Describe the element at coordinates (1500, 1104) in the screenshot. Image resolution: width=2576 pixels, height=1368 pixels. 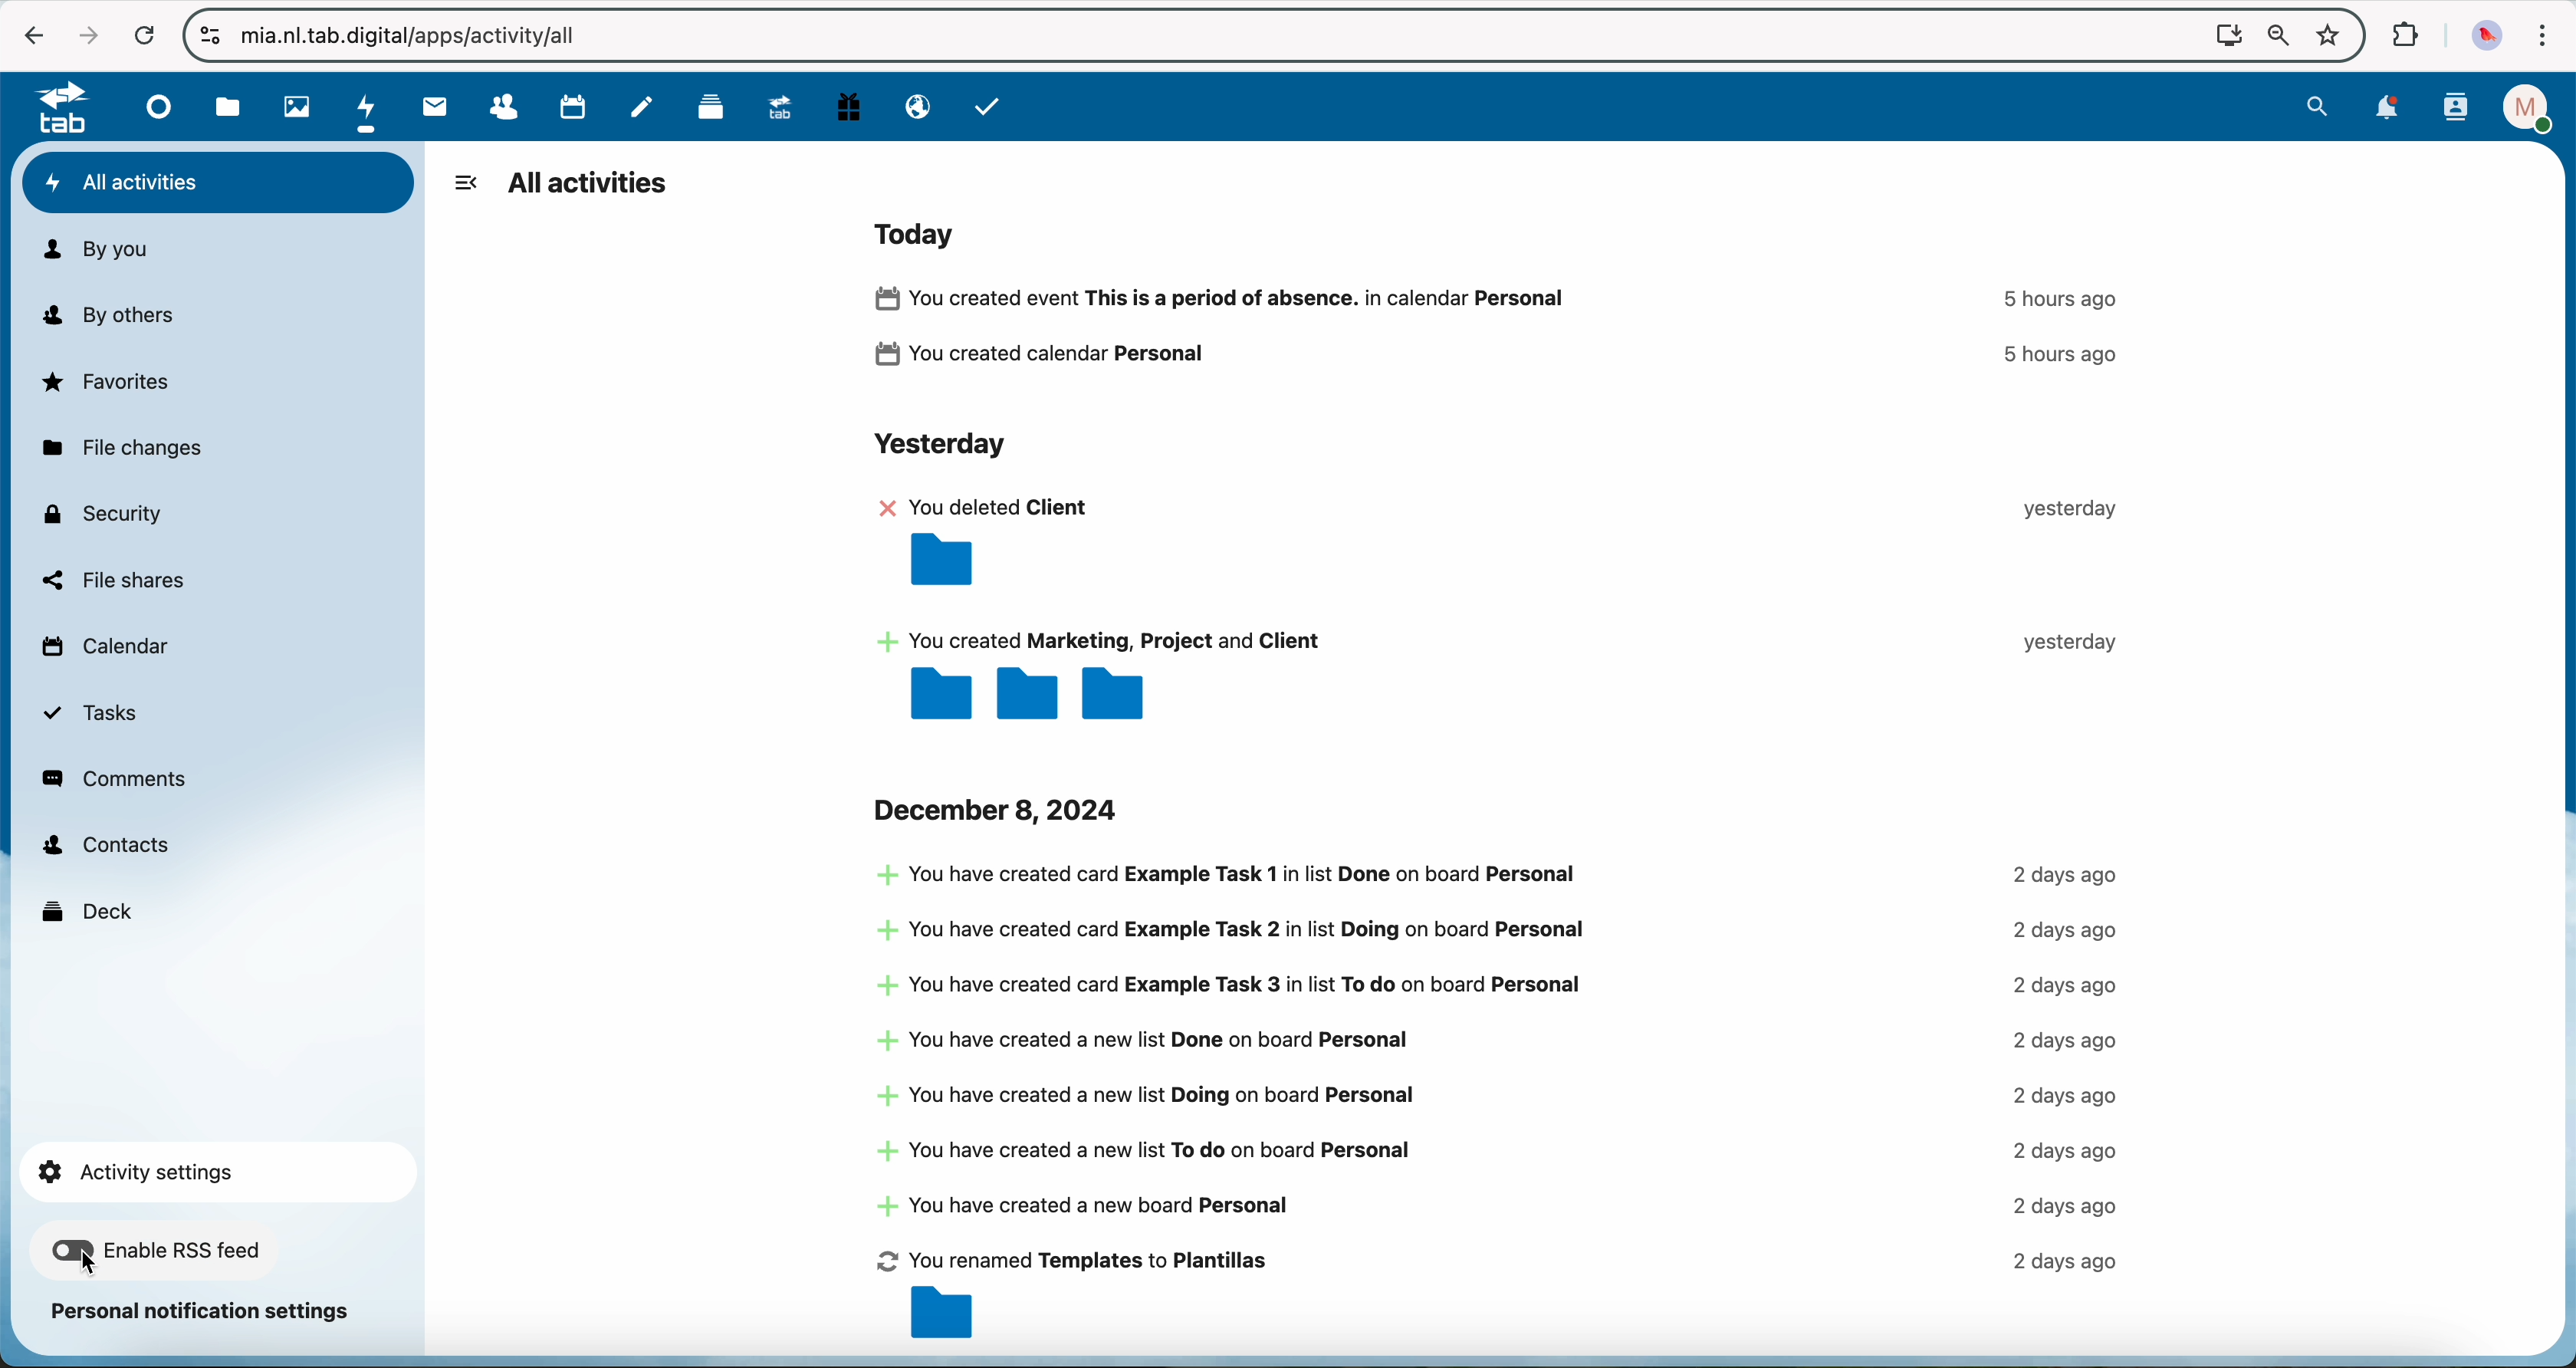
I see `activity` at that location.